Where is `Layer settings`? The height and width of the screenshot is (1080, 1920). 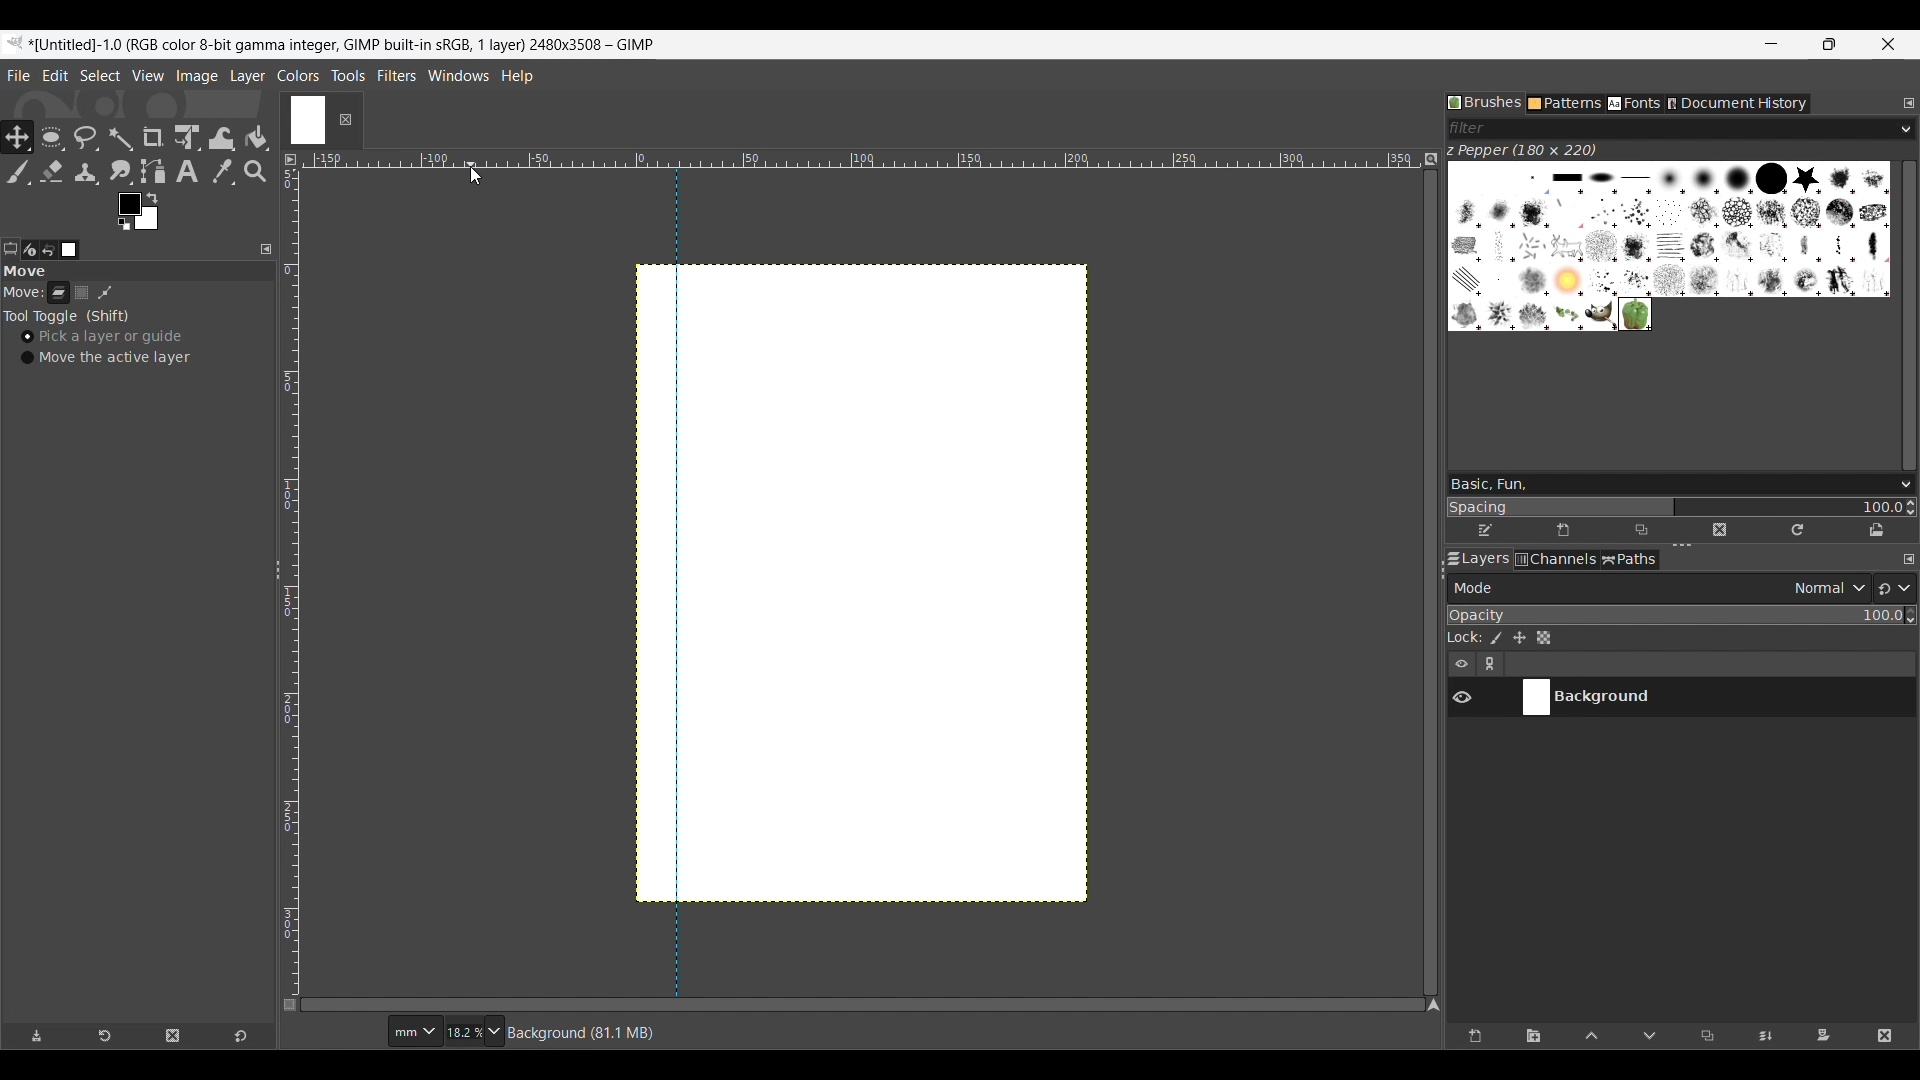 Layer settings is located at coordinates (1477, 664).